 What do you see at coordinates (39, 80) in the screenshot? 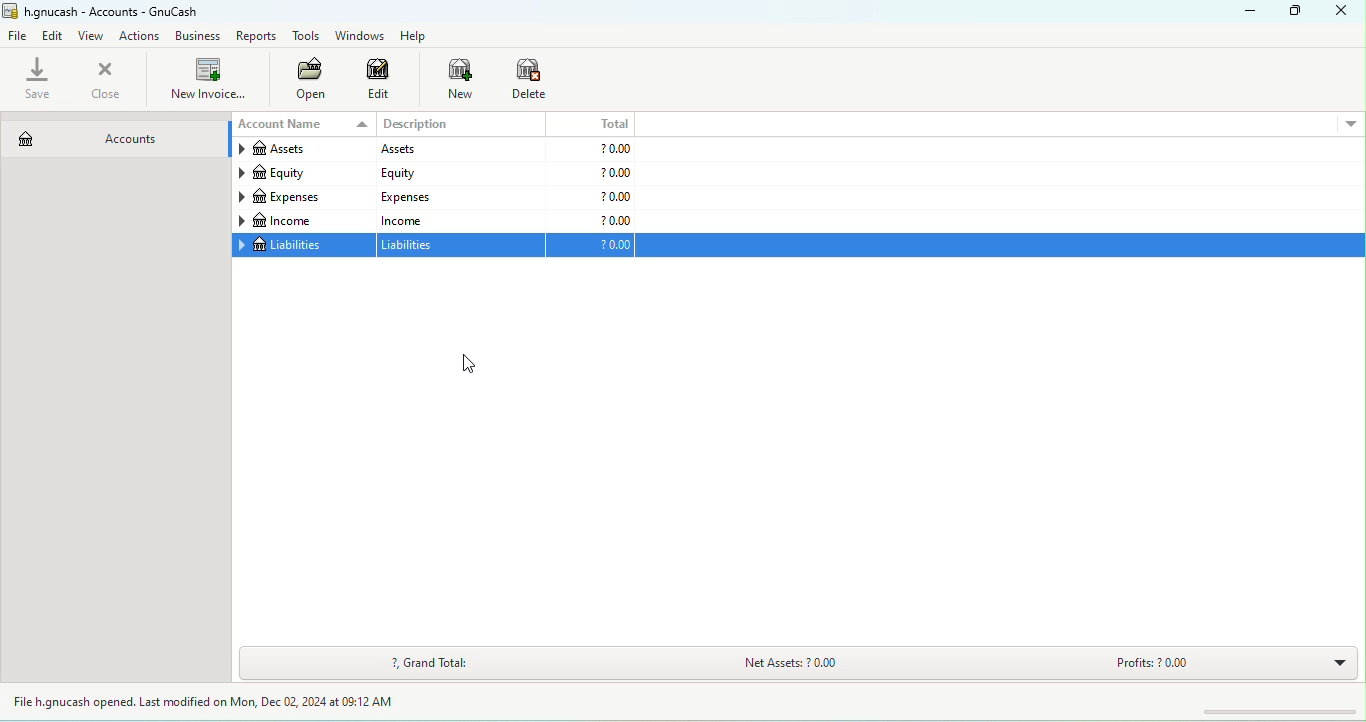
I see `save` at bounding box center [39, 80].